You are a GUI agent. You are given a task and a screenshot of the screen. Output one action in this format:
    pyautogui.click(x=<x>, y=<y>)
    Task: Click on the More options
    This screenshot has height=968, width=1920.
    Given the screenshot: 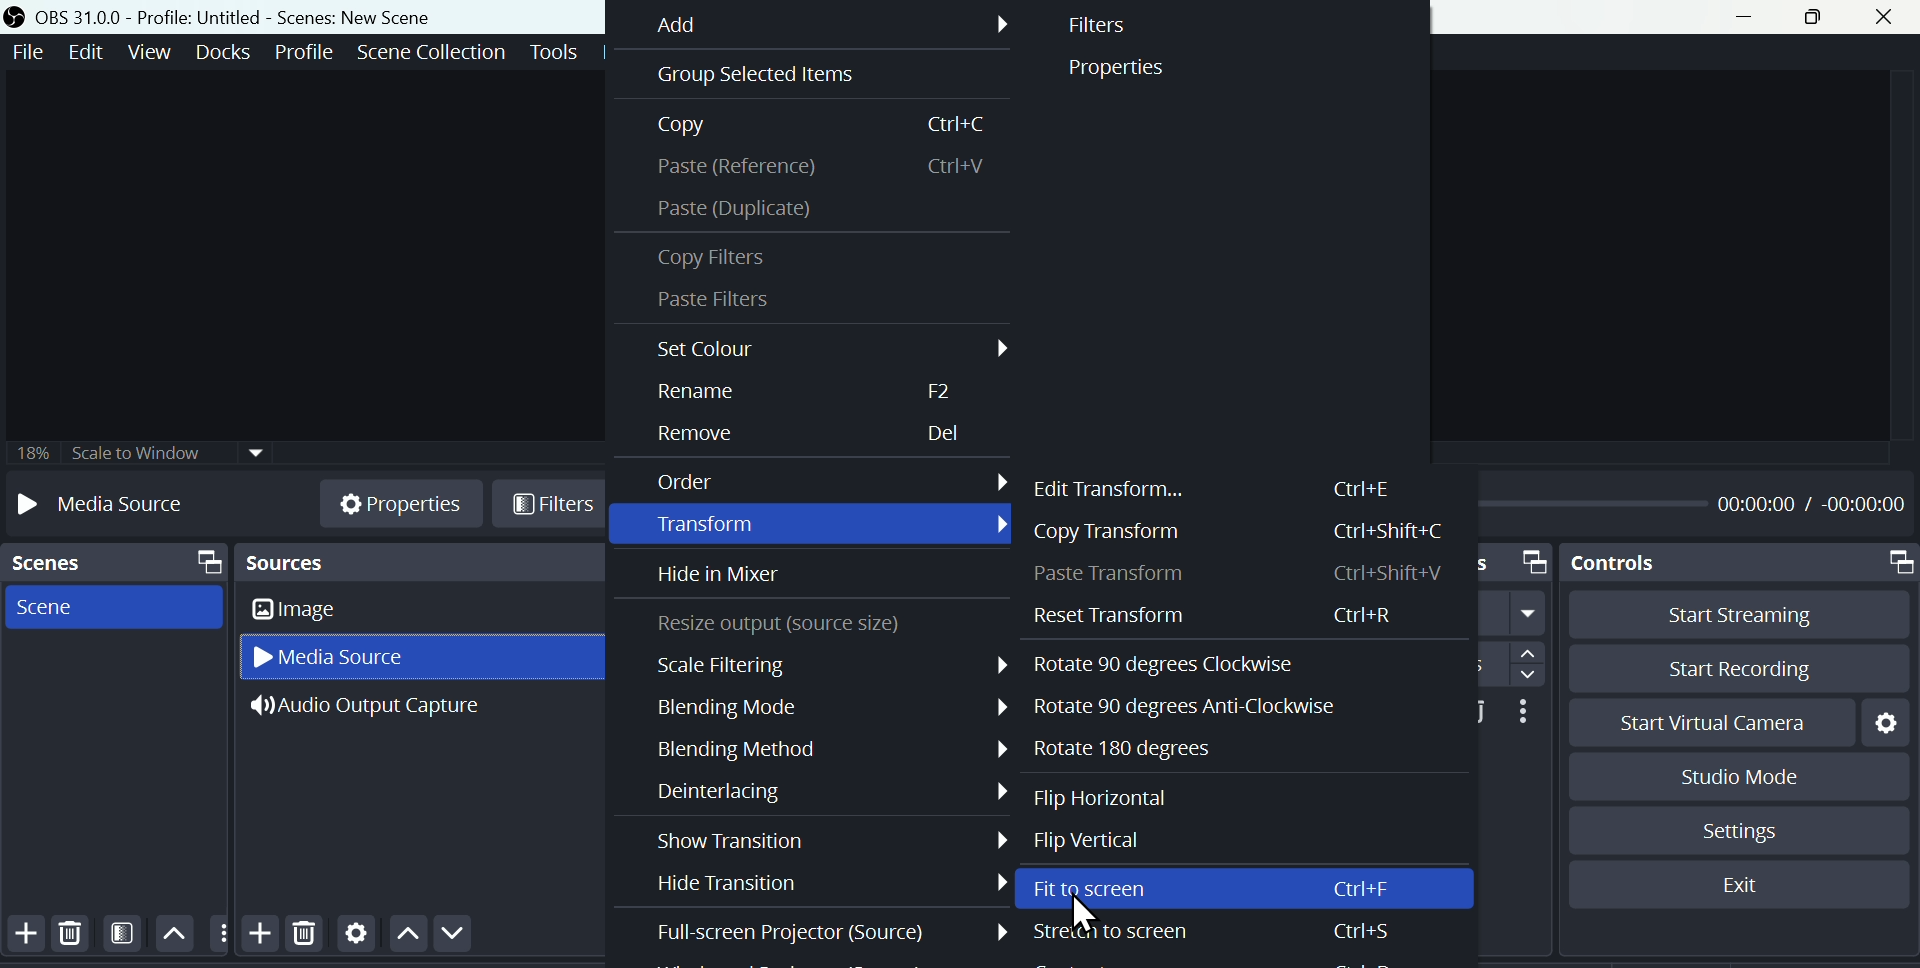 What is the action you would take?
    pyautogui.click(x=1525, y=711)
    